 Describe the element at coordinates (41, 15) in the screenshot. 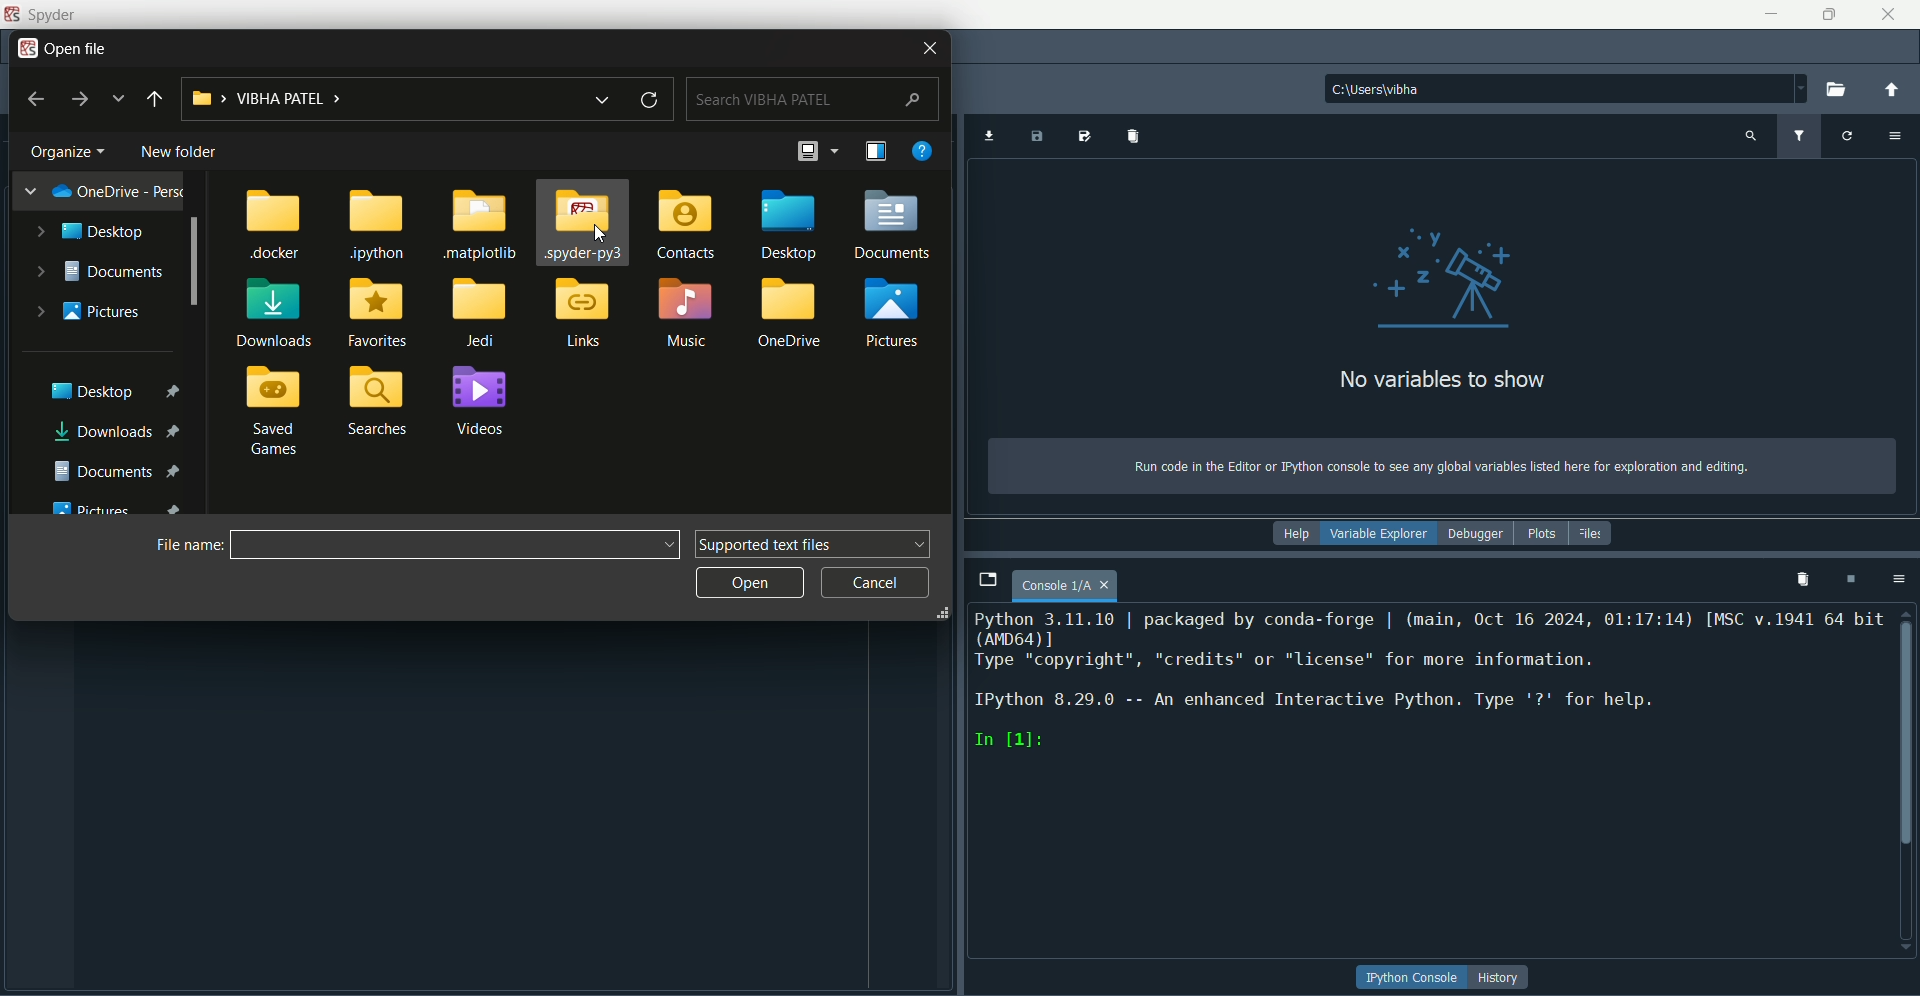

I see `name and logo` at that location.